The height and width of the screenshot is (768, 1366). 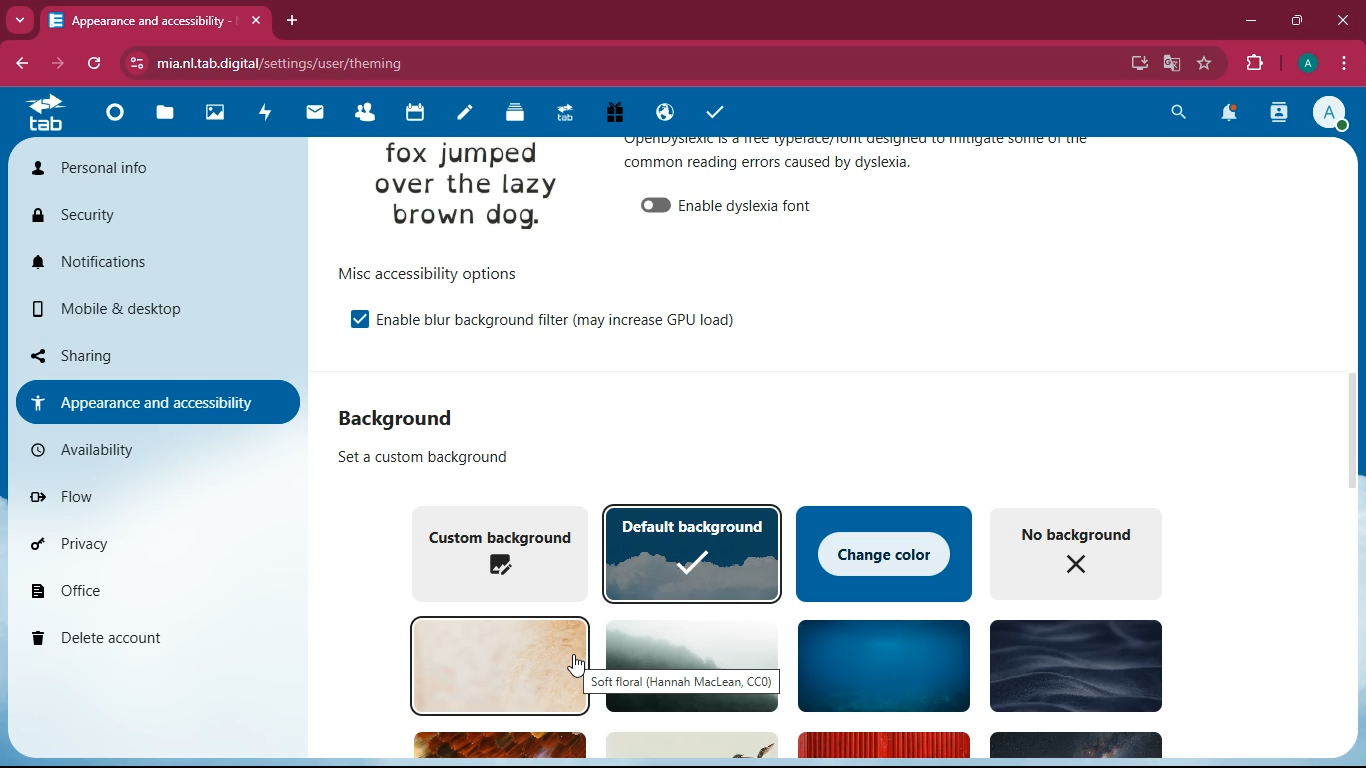 What do you see at coordinates (1176, 115) in the screenshot?
I see `search` at bounding box center [1176, 115].